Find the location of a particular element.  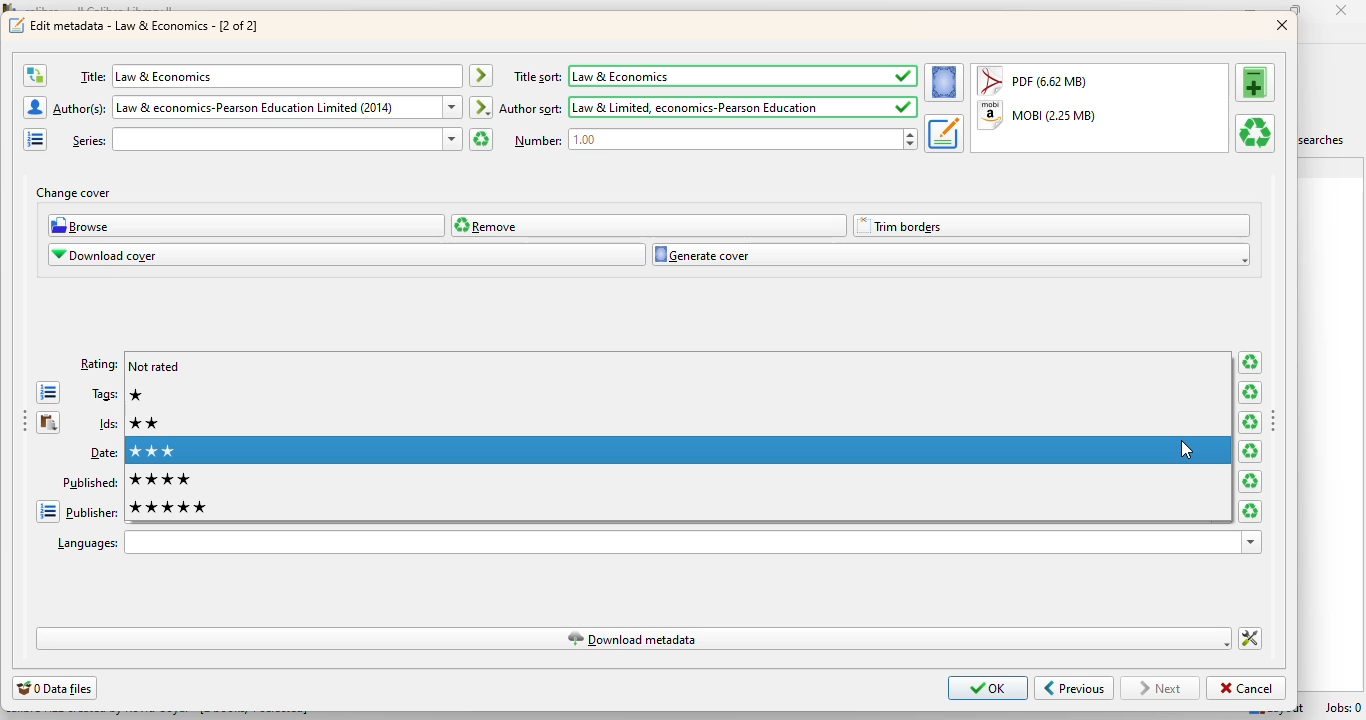

series:  is located at coordinates (266, 139).